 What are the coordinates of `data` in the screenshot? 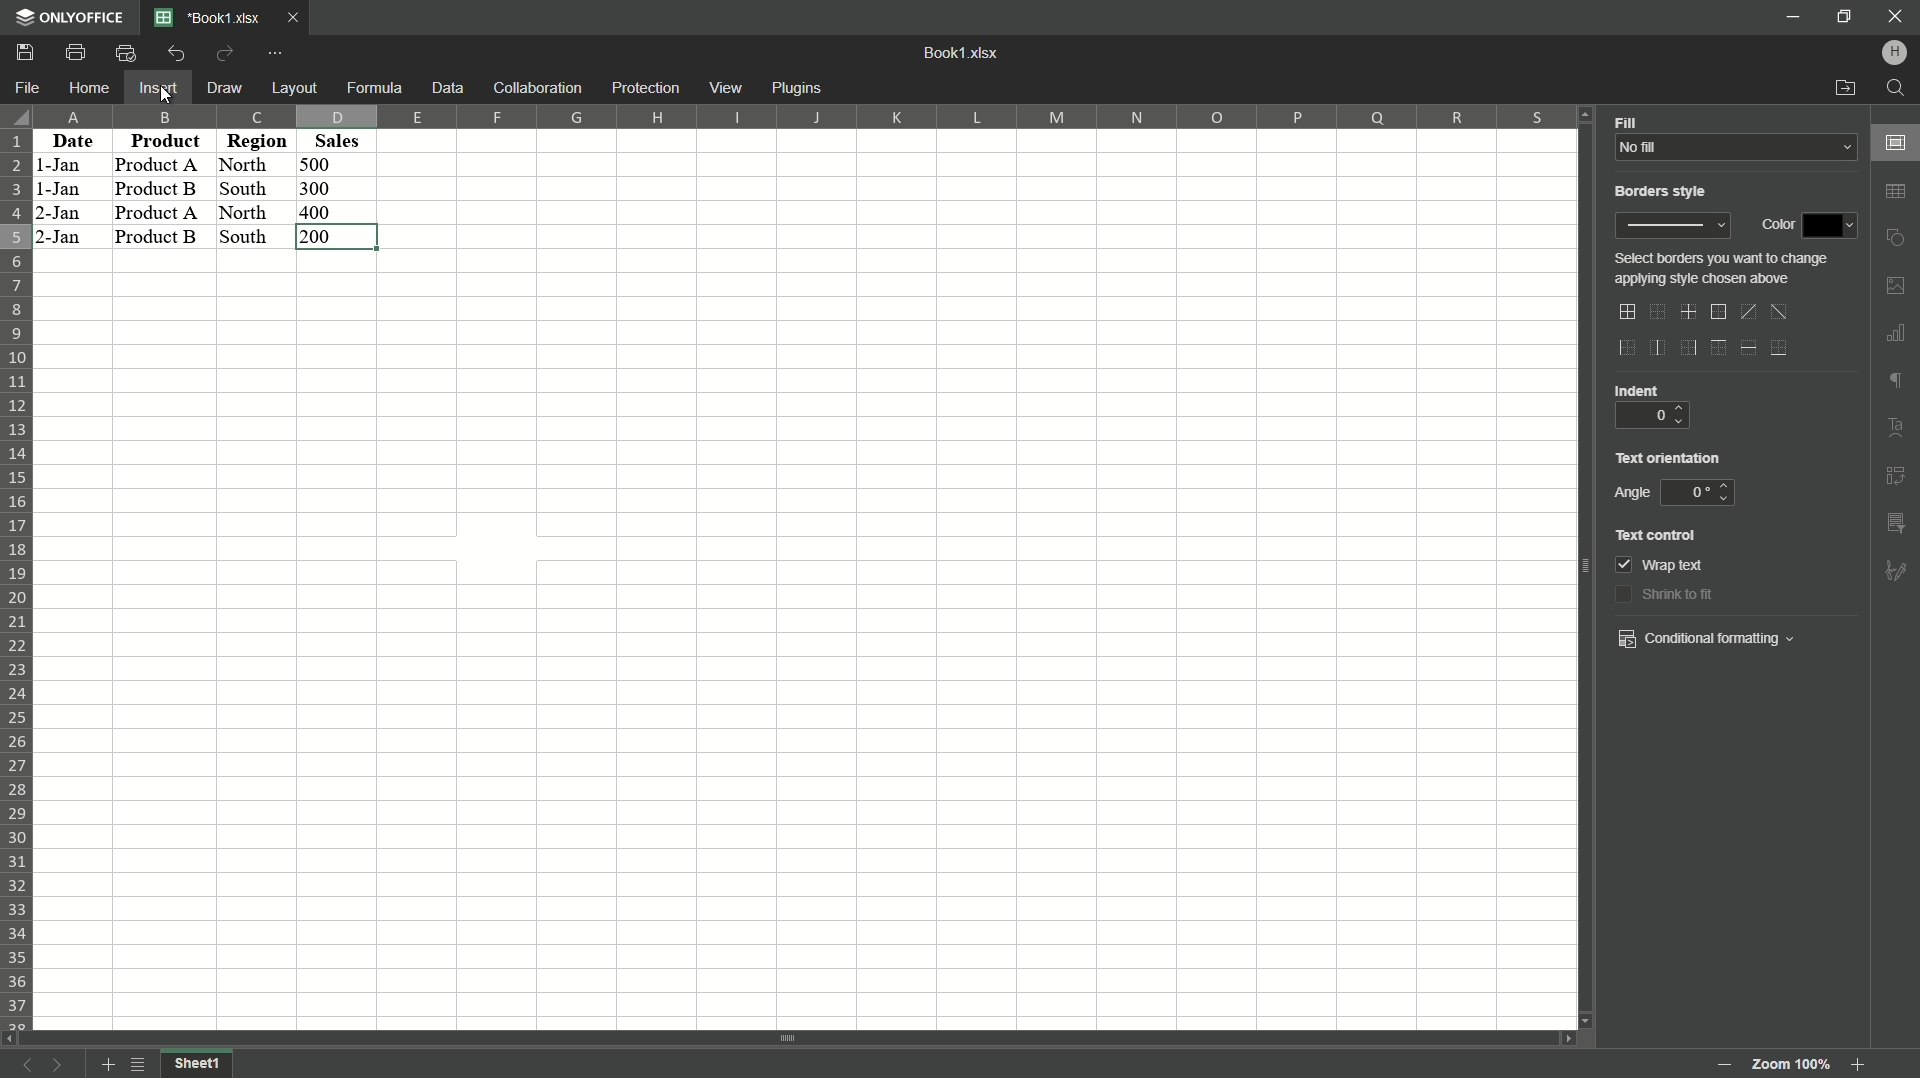 It's located at (212, 192).